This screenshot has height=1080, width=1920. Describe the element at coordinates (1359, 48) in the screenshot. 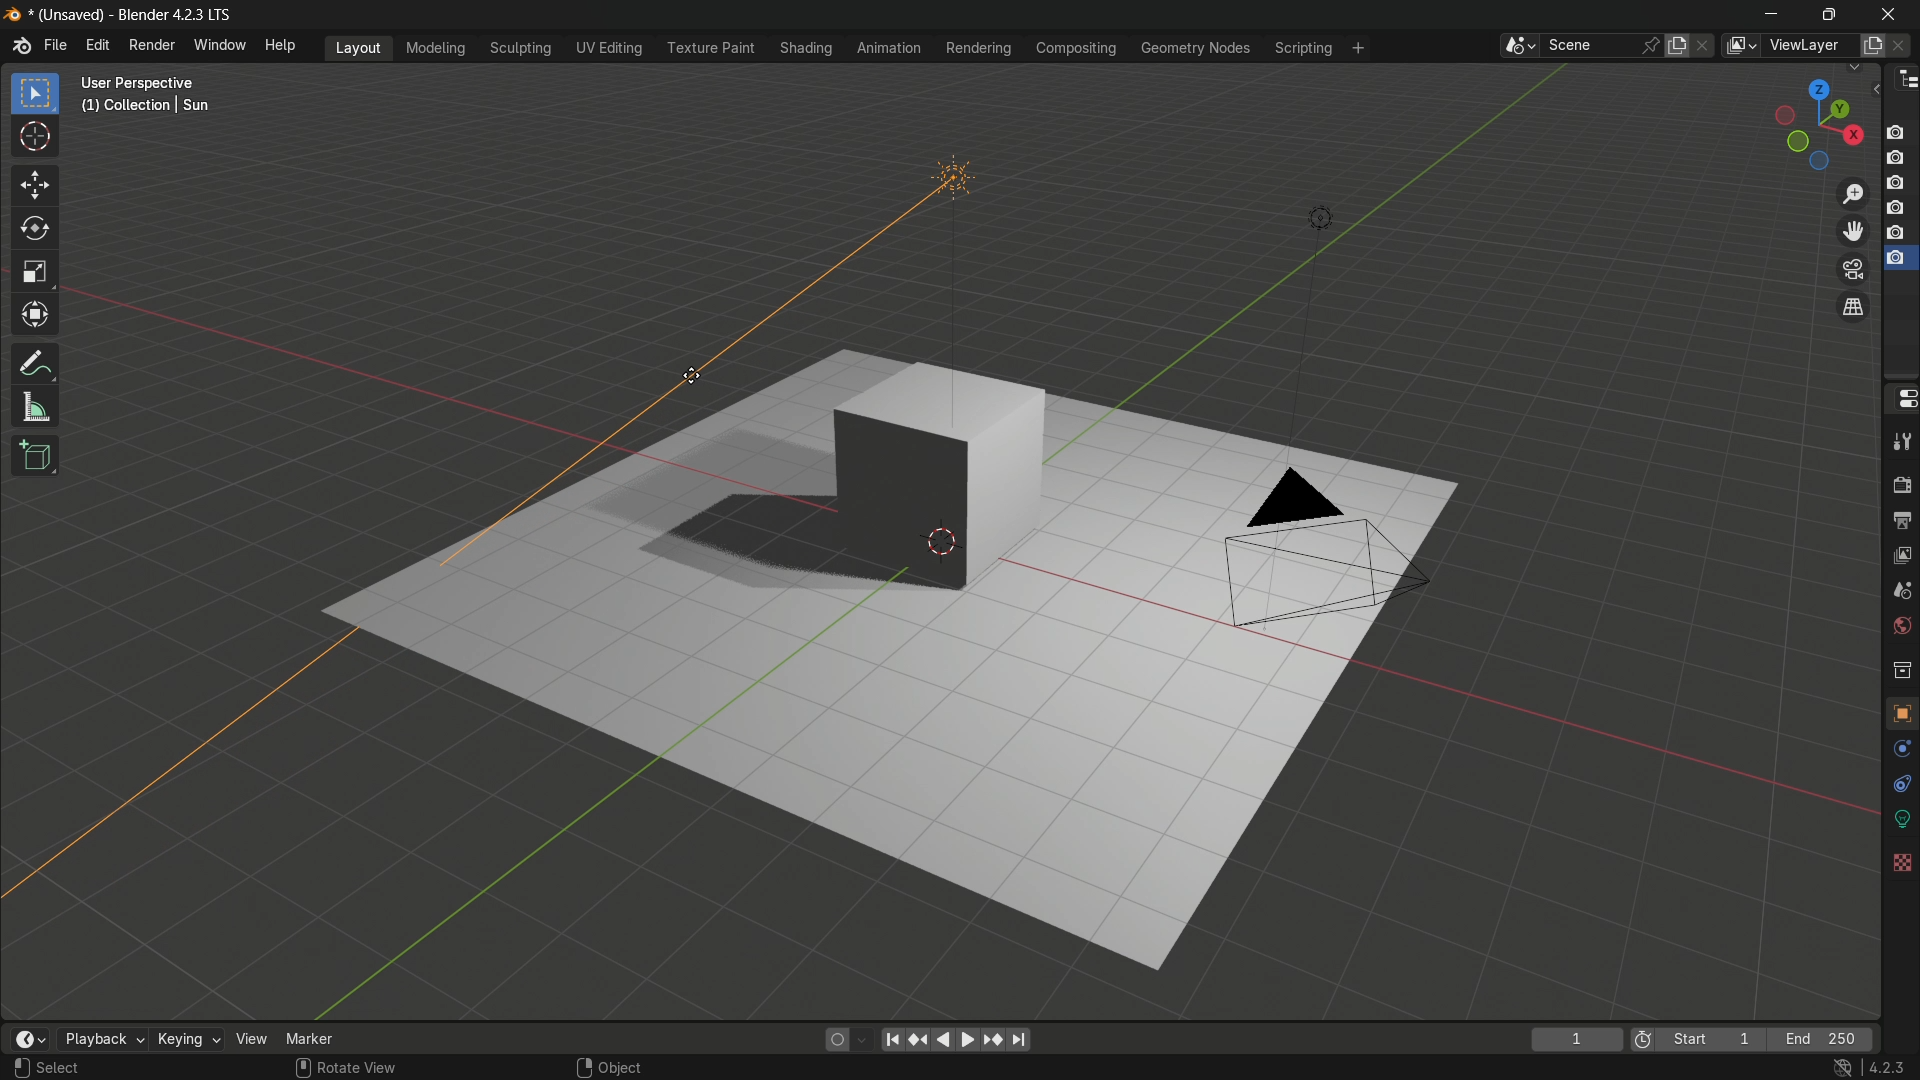

I see `add workplace` at that location.